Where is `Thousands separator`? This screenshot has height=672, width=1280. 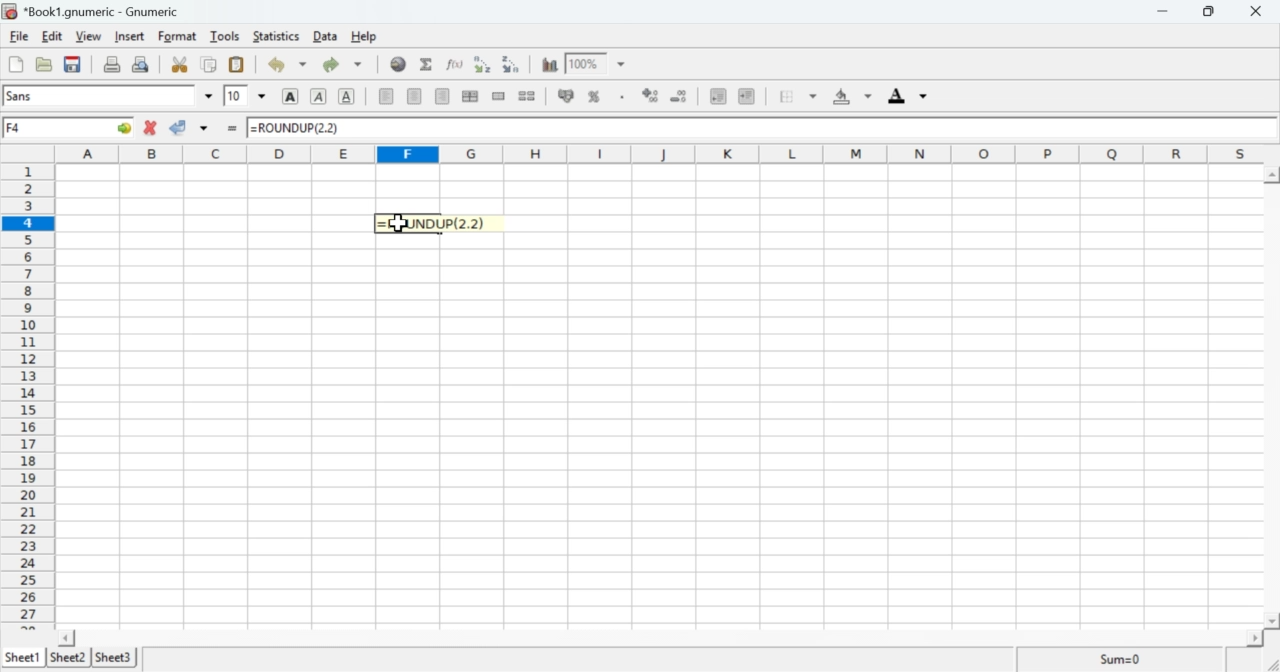 Thousands separator is located at coordinates (620, 94).